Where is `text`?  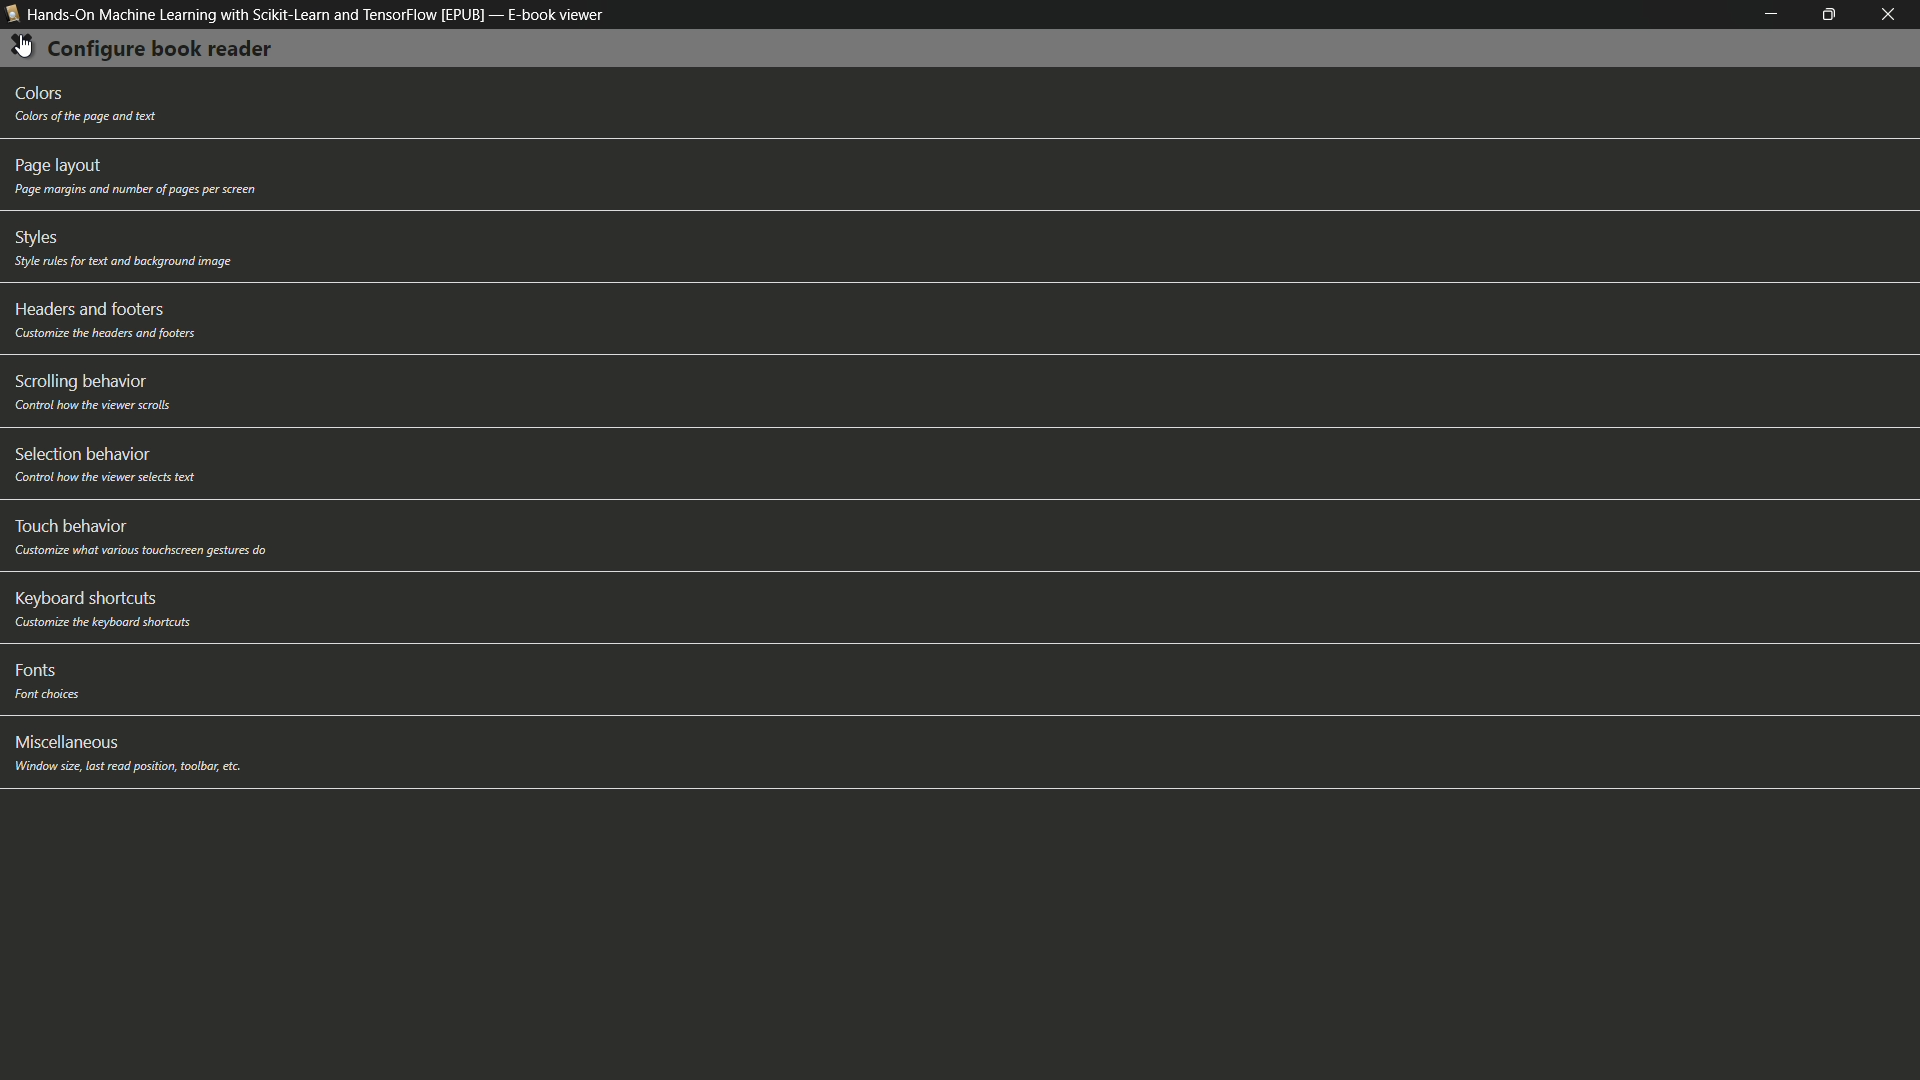
text is located at coordinates (97, 622).